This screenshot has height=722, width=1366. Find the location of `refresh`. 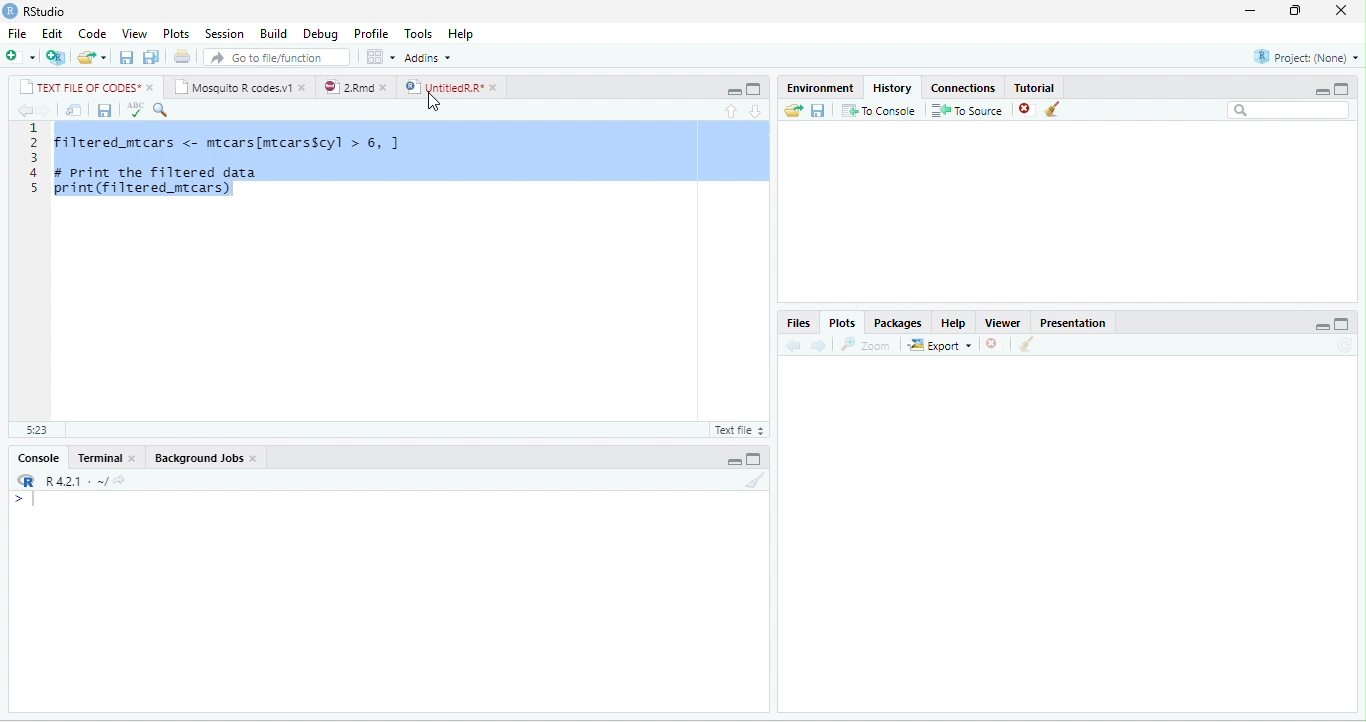

refresh is located at coordinates (1345, 345).